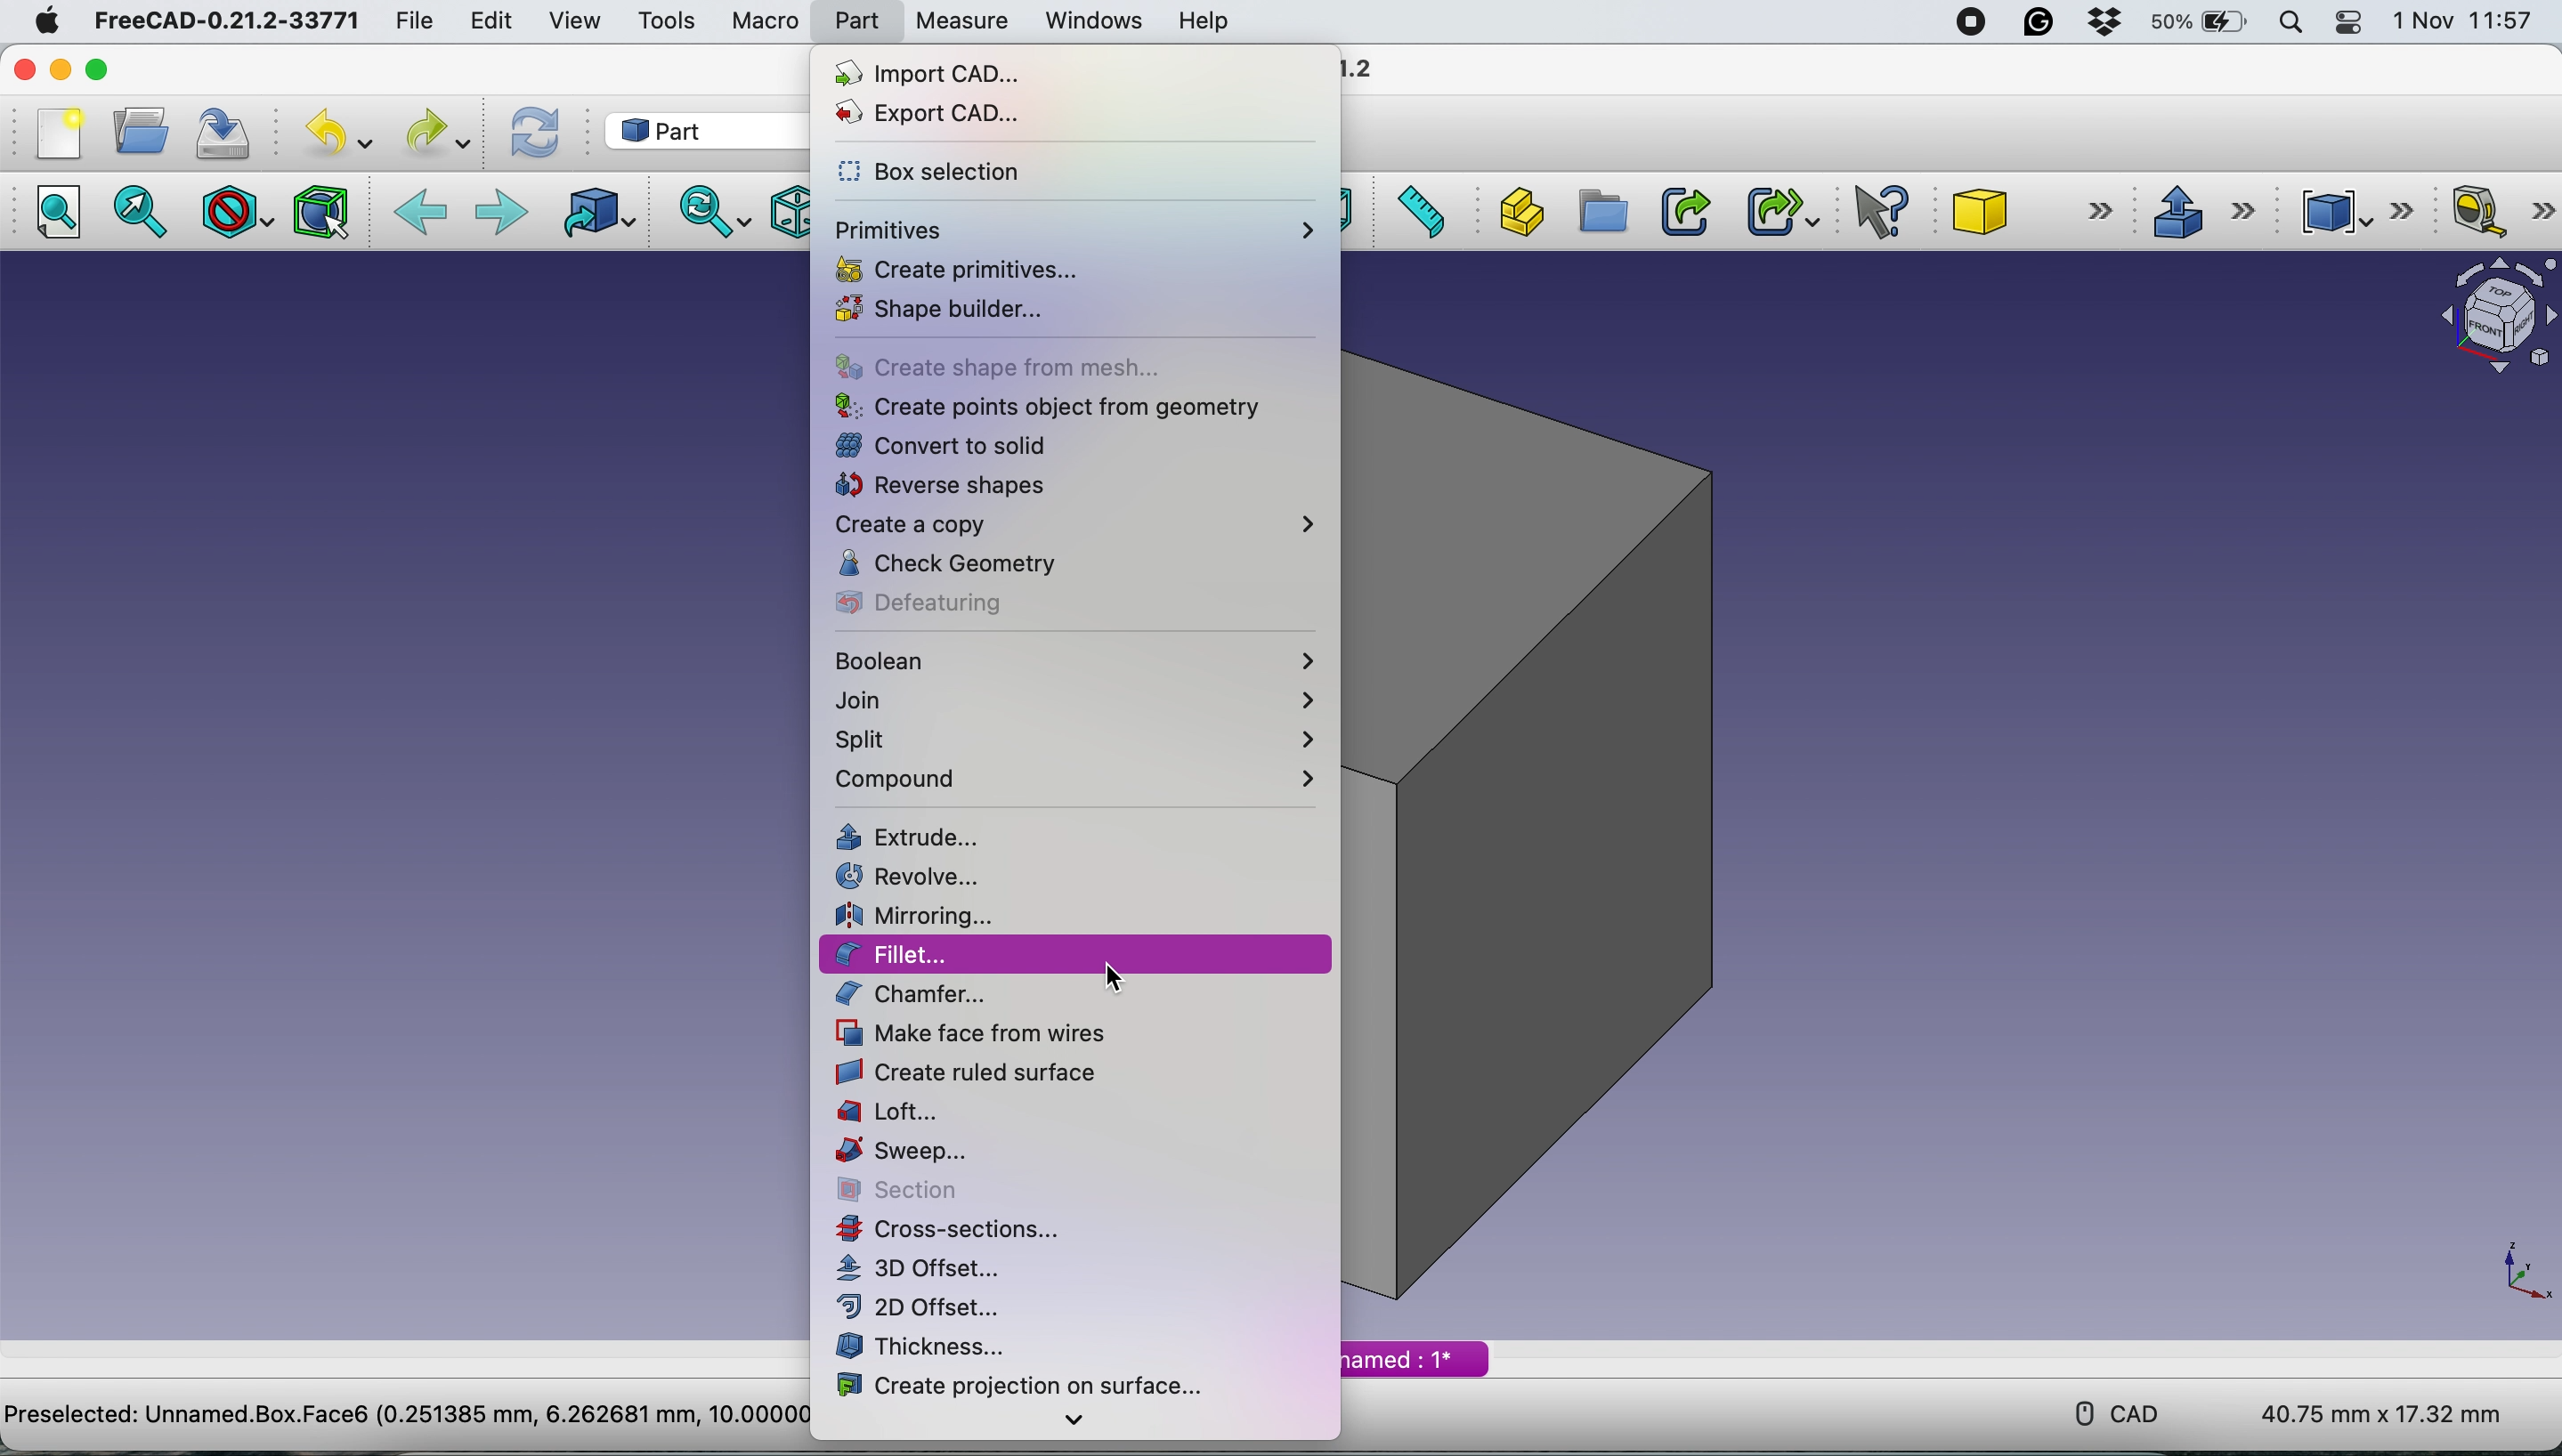 The width and height of the screenshot is (2562, 1456). Describe the element at coordinates (960, 565) in the screenshot. I see `check geometry` at that location.